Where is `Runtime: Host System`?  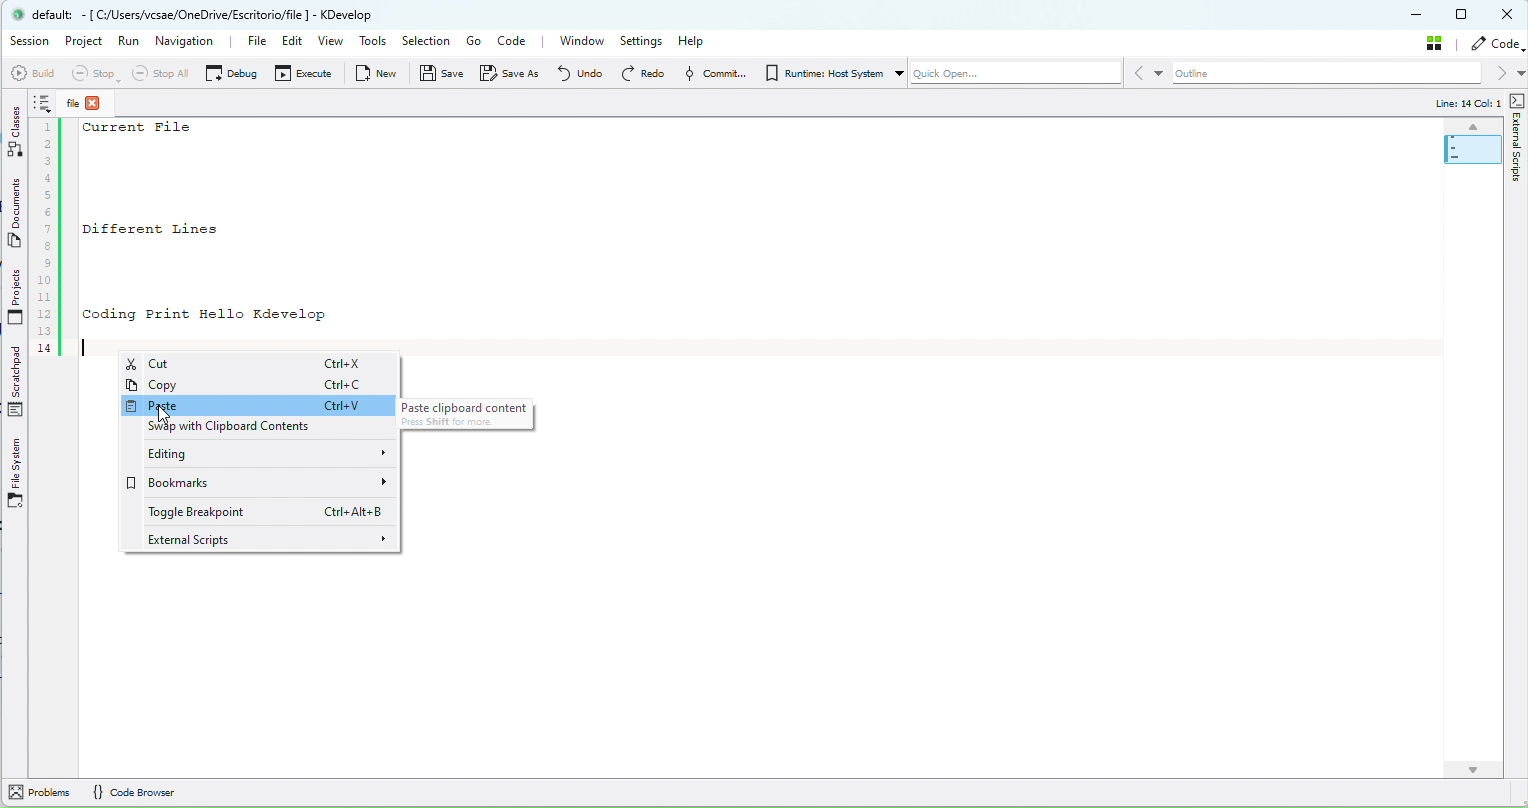
Runtime: Host System is located at coordinates (822, 73).